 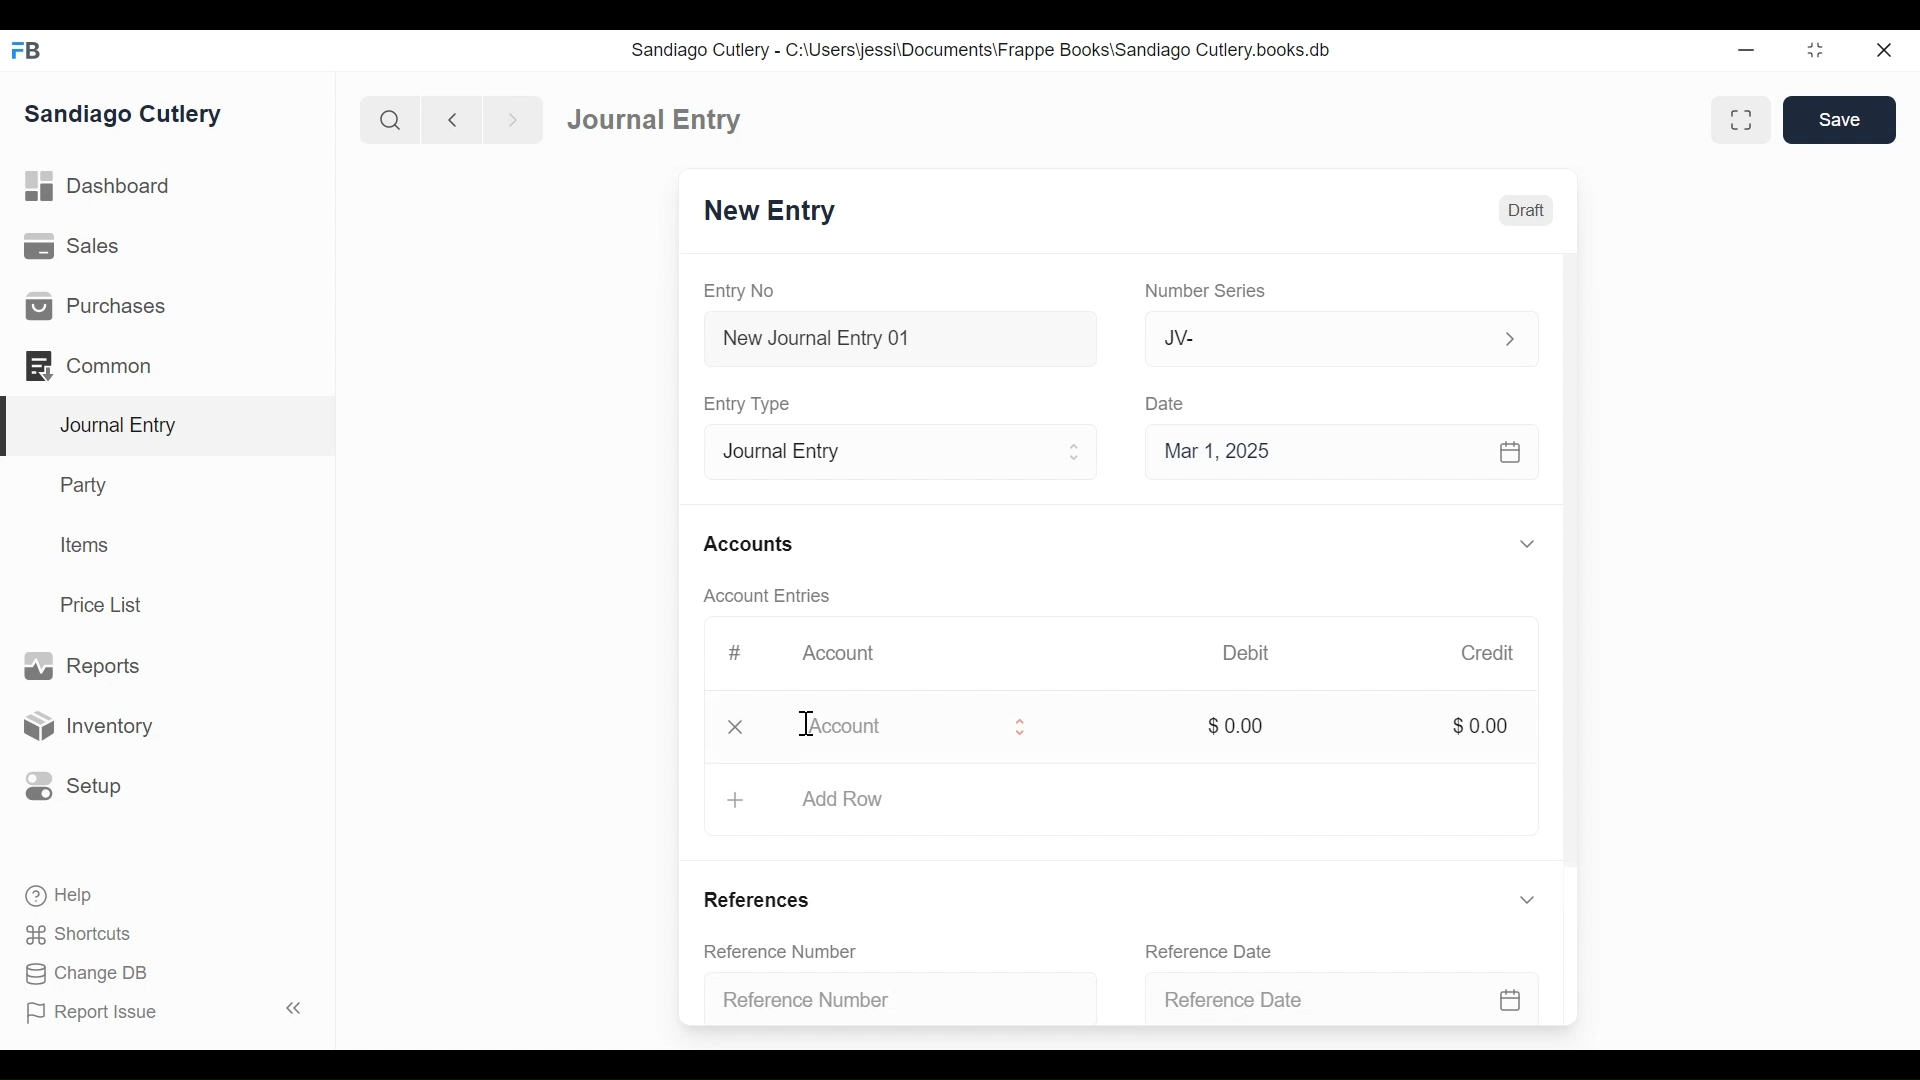 I want to click on Report Issue, so click(x=100, y=1014).